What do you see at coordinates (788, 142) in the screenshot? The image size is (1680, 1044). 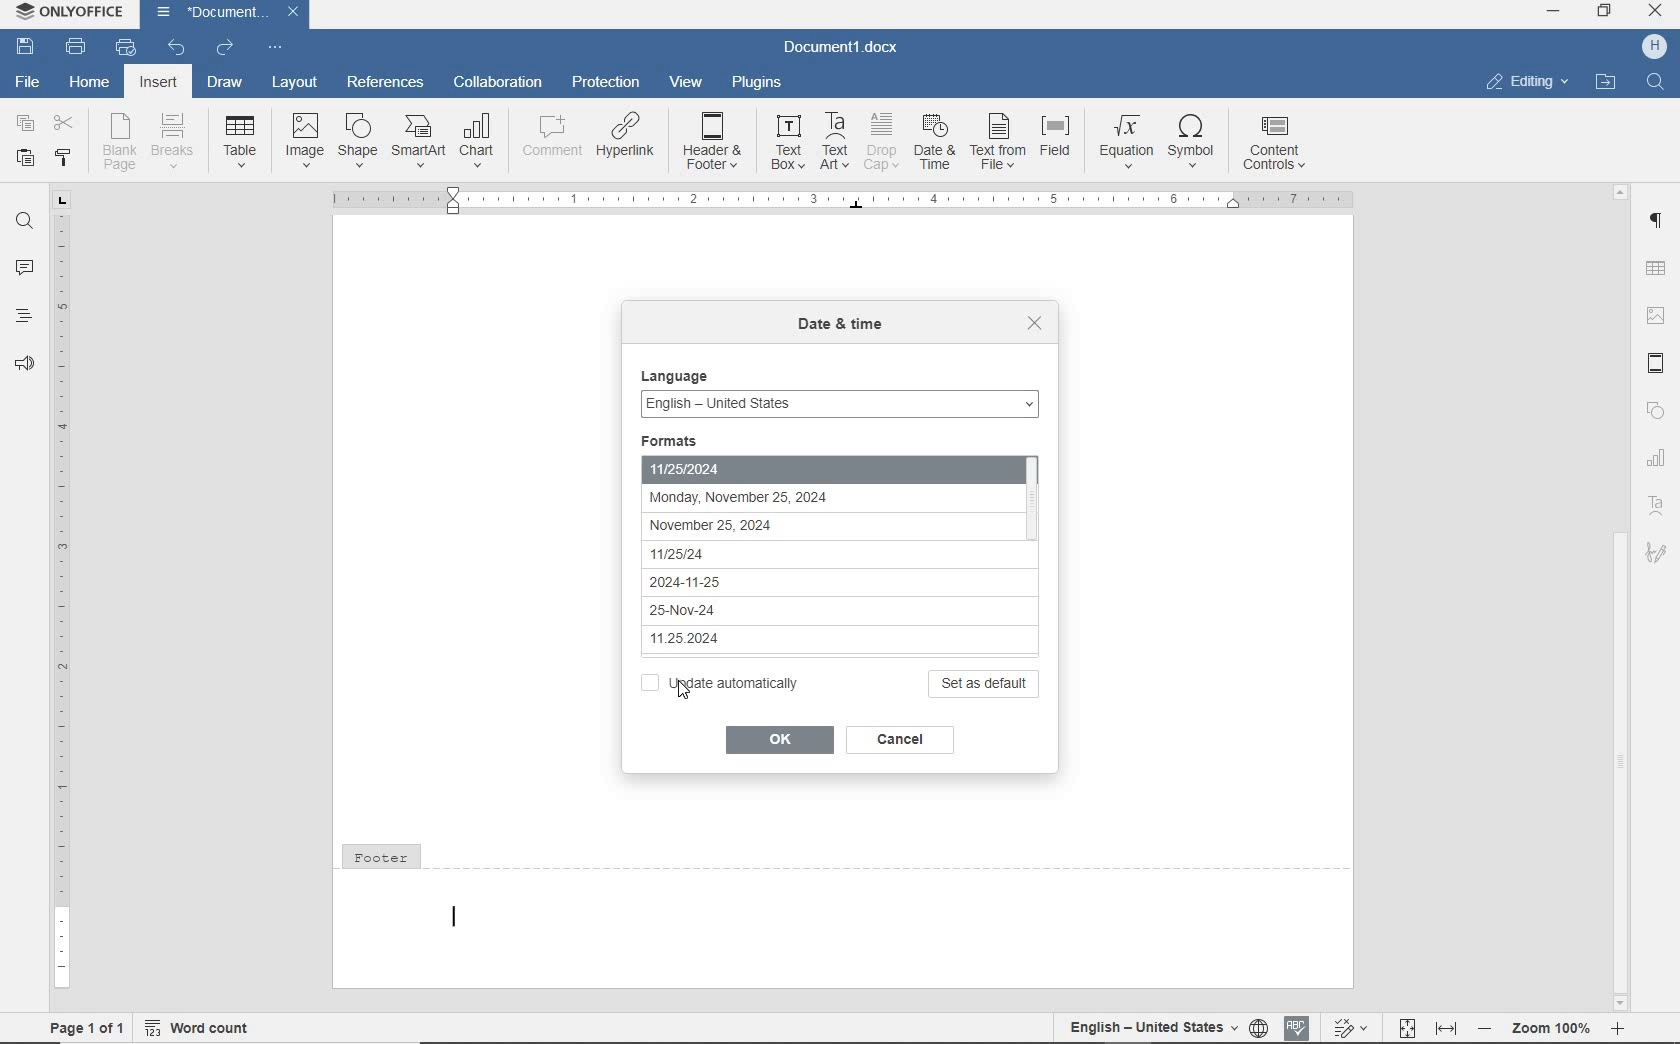 I see `text box` at bounding box center [788, 142].